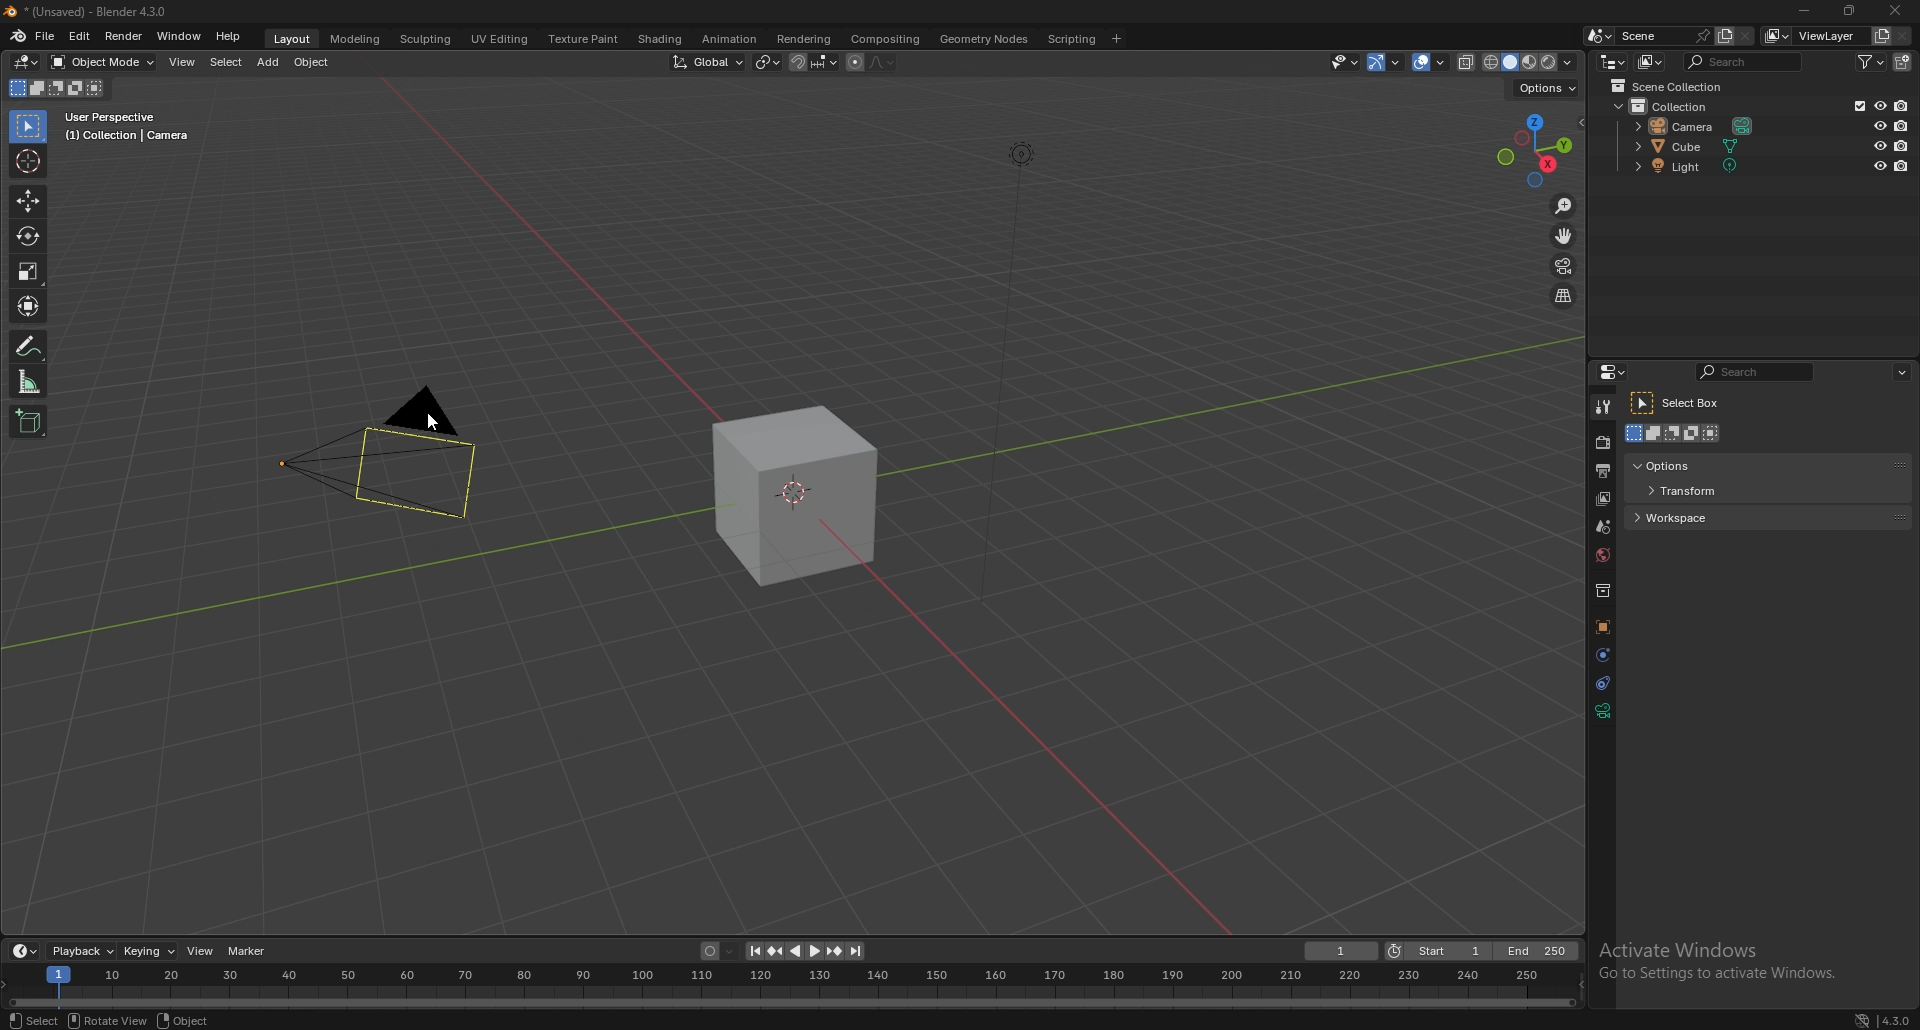  What do you see at coordinates (1897, 1021) in the screenshot?
I see `version` at bounding box center [1897, 1021].